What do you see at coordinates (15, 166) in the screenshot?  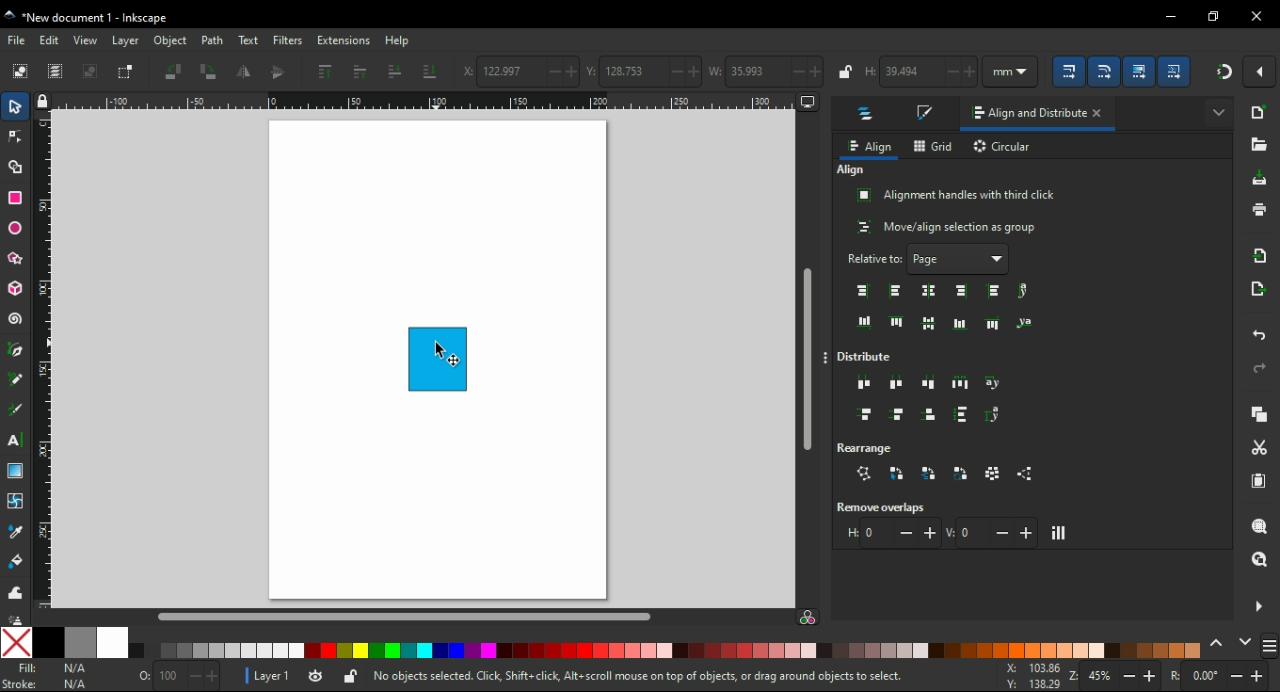 I see `shape builder tool` at bounding box center [15, 166].